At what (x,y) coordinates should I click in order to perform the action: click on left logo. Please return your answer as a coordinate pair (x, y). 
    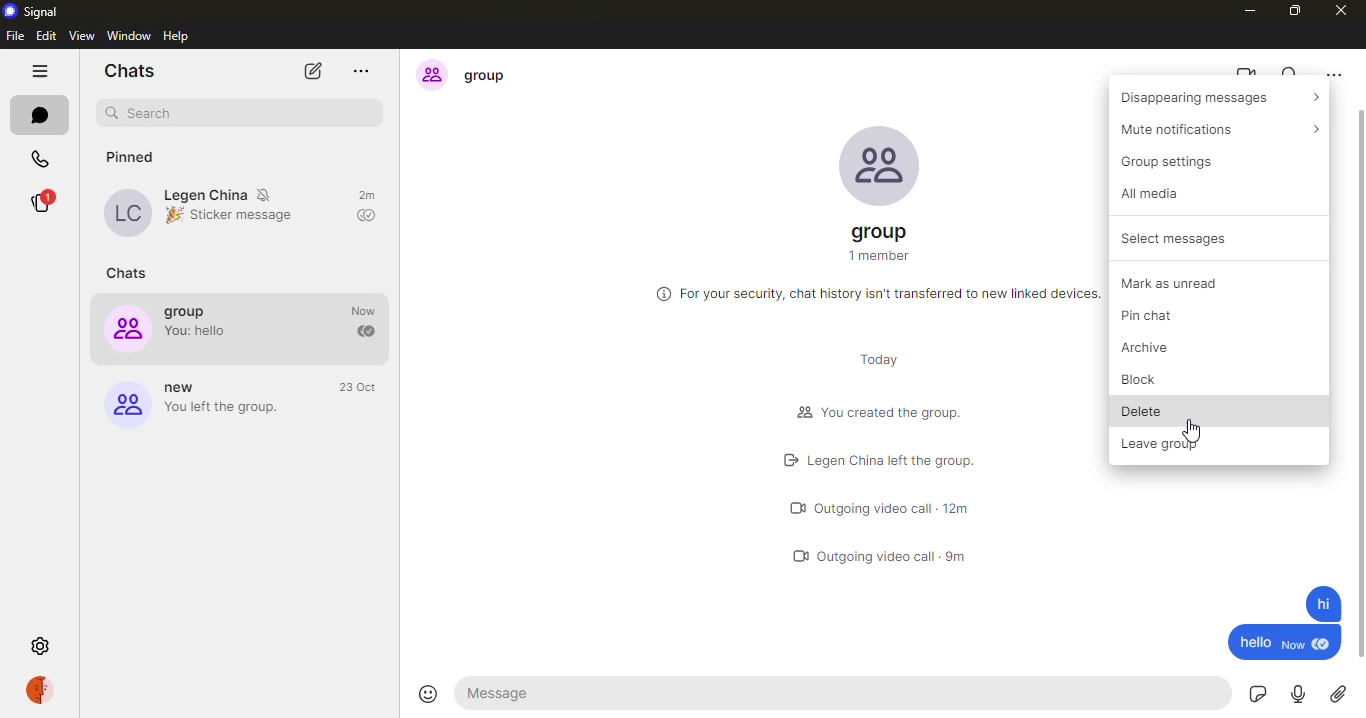
    Looking at the image, I should click on (784, 462).